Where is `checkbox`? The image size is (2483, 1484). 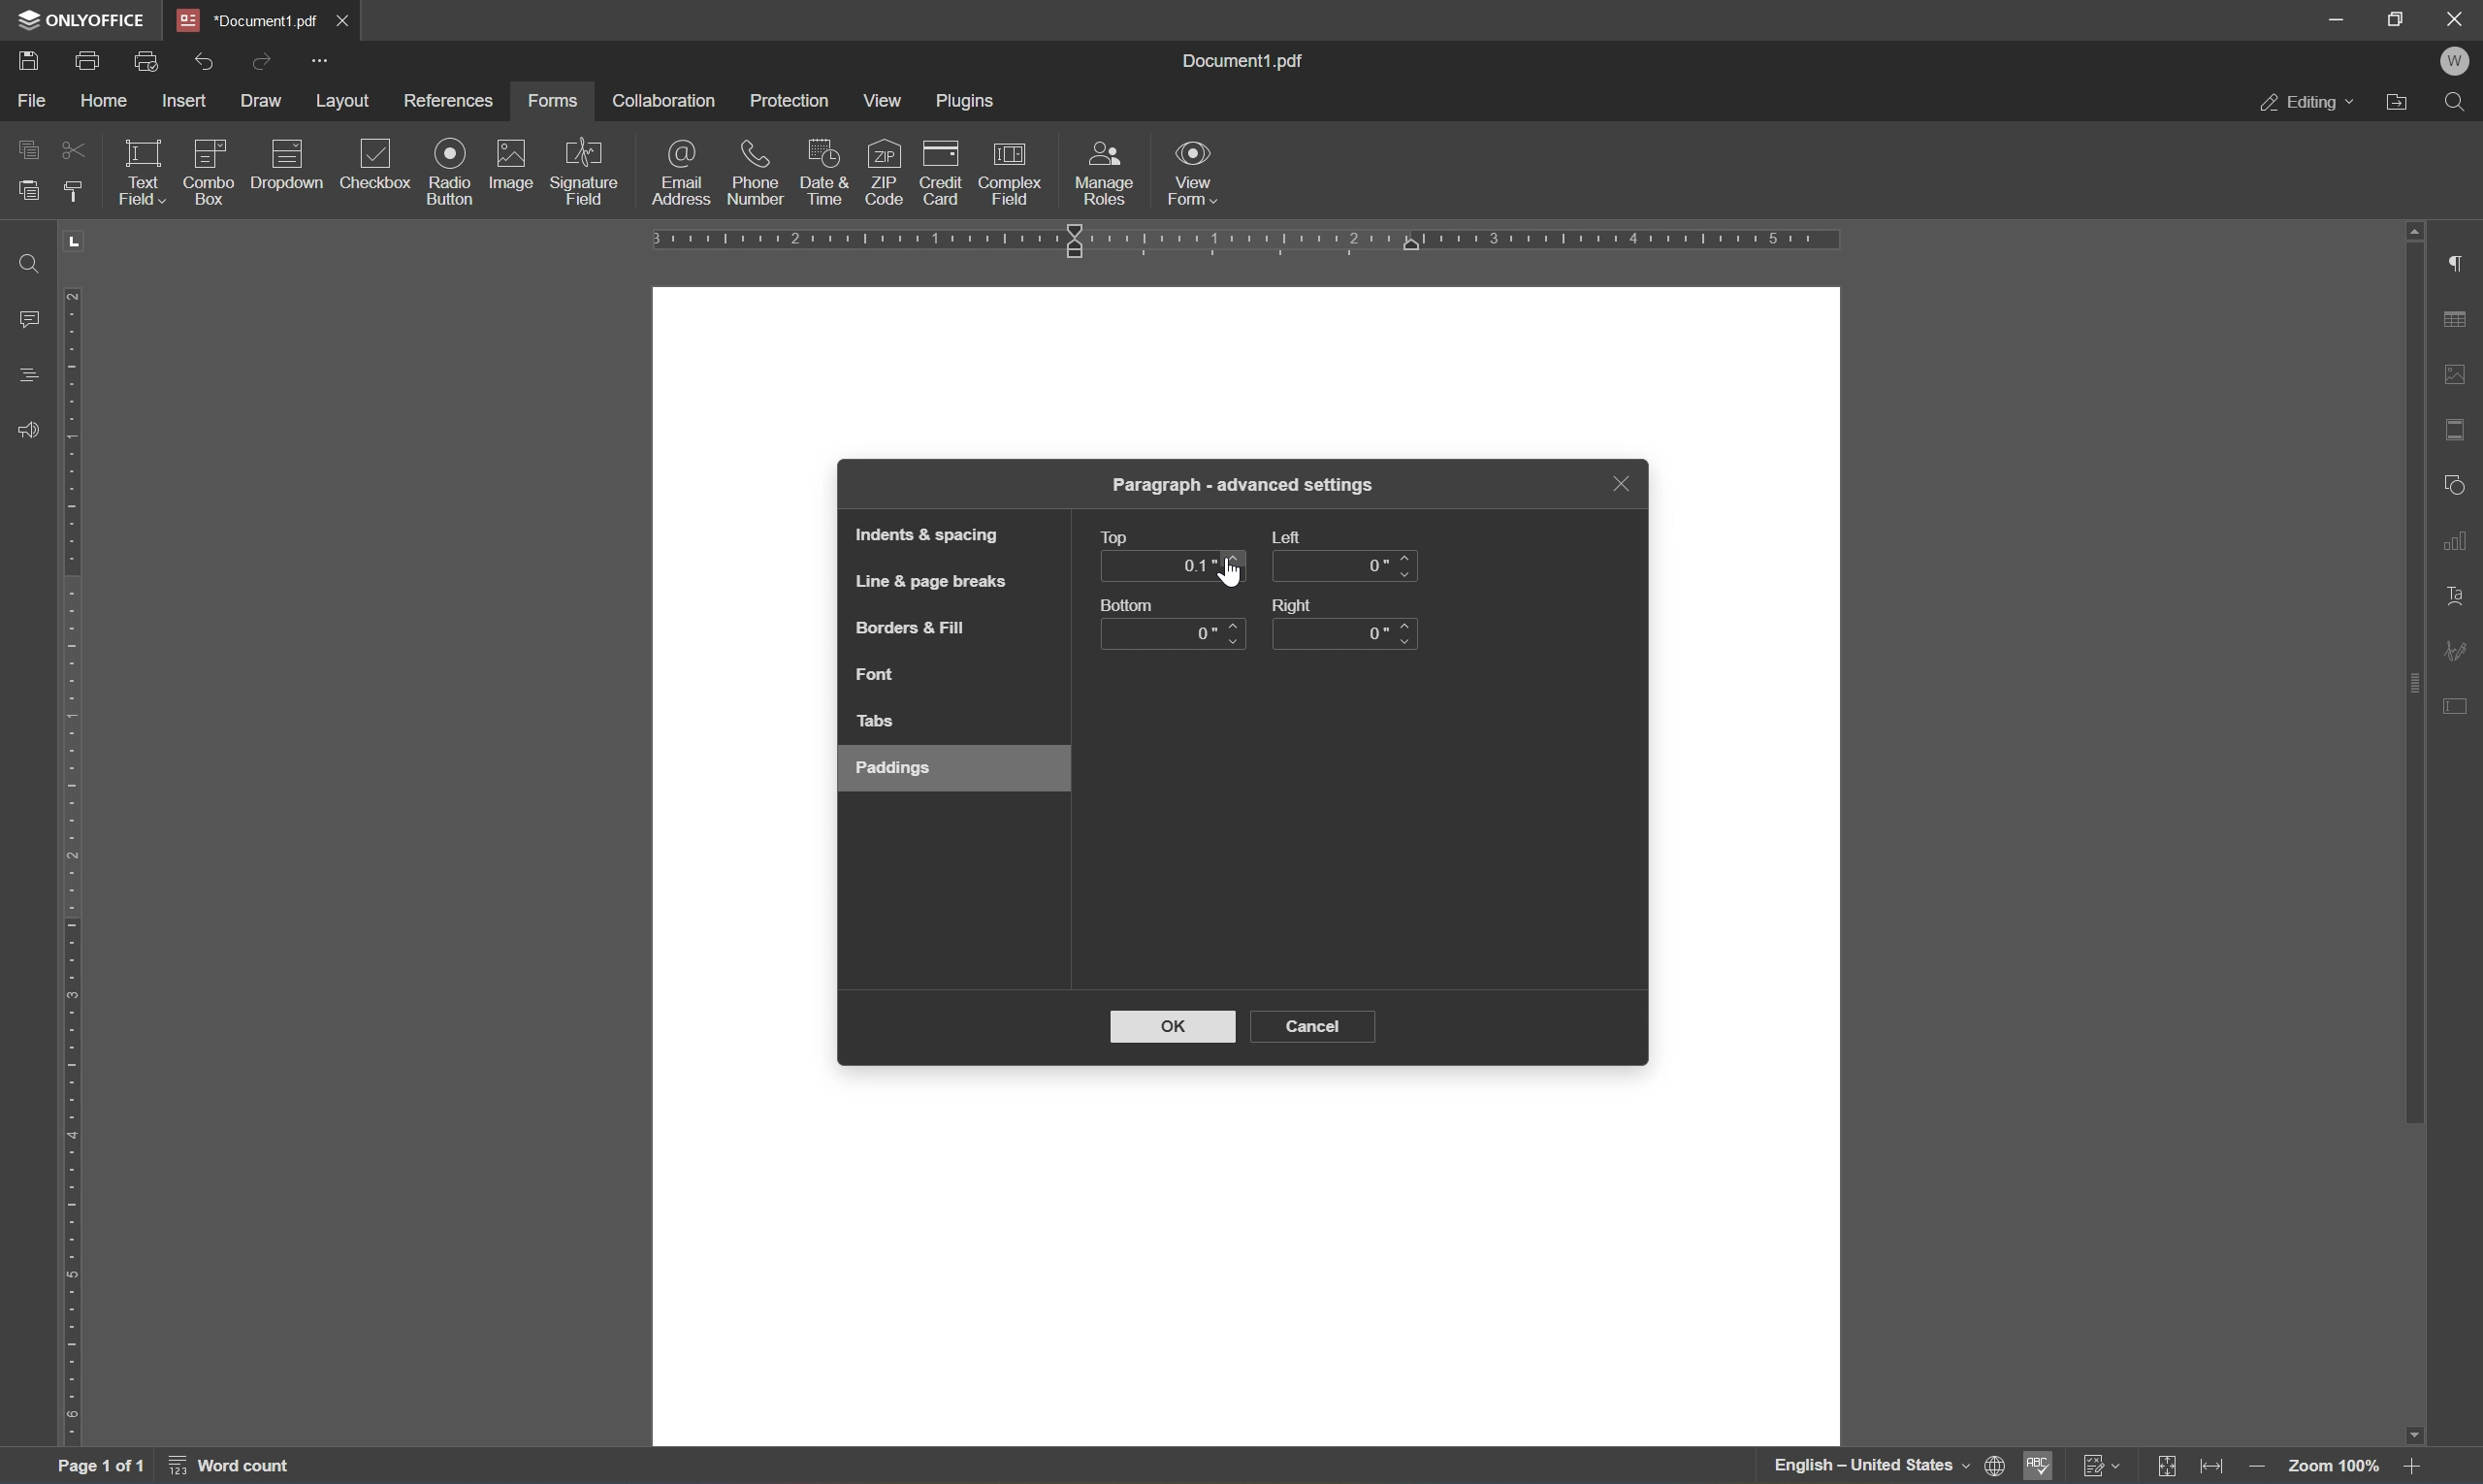
checkbox is located at coordinates (379, 164).